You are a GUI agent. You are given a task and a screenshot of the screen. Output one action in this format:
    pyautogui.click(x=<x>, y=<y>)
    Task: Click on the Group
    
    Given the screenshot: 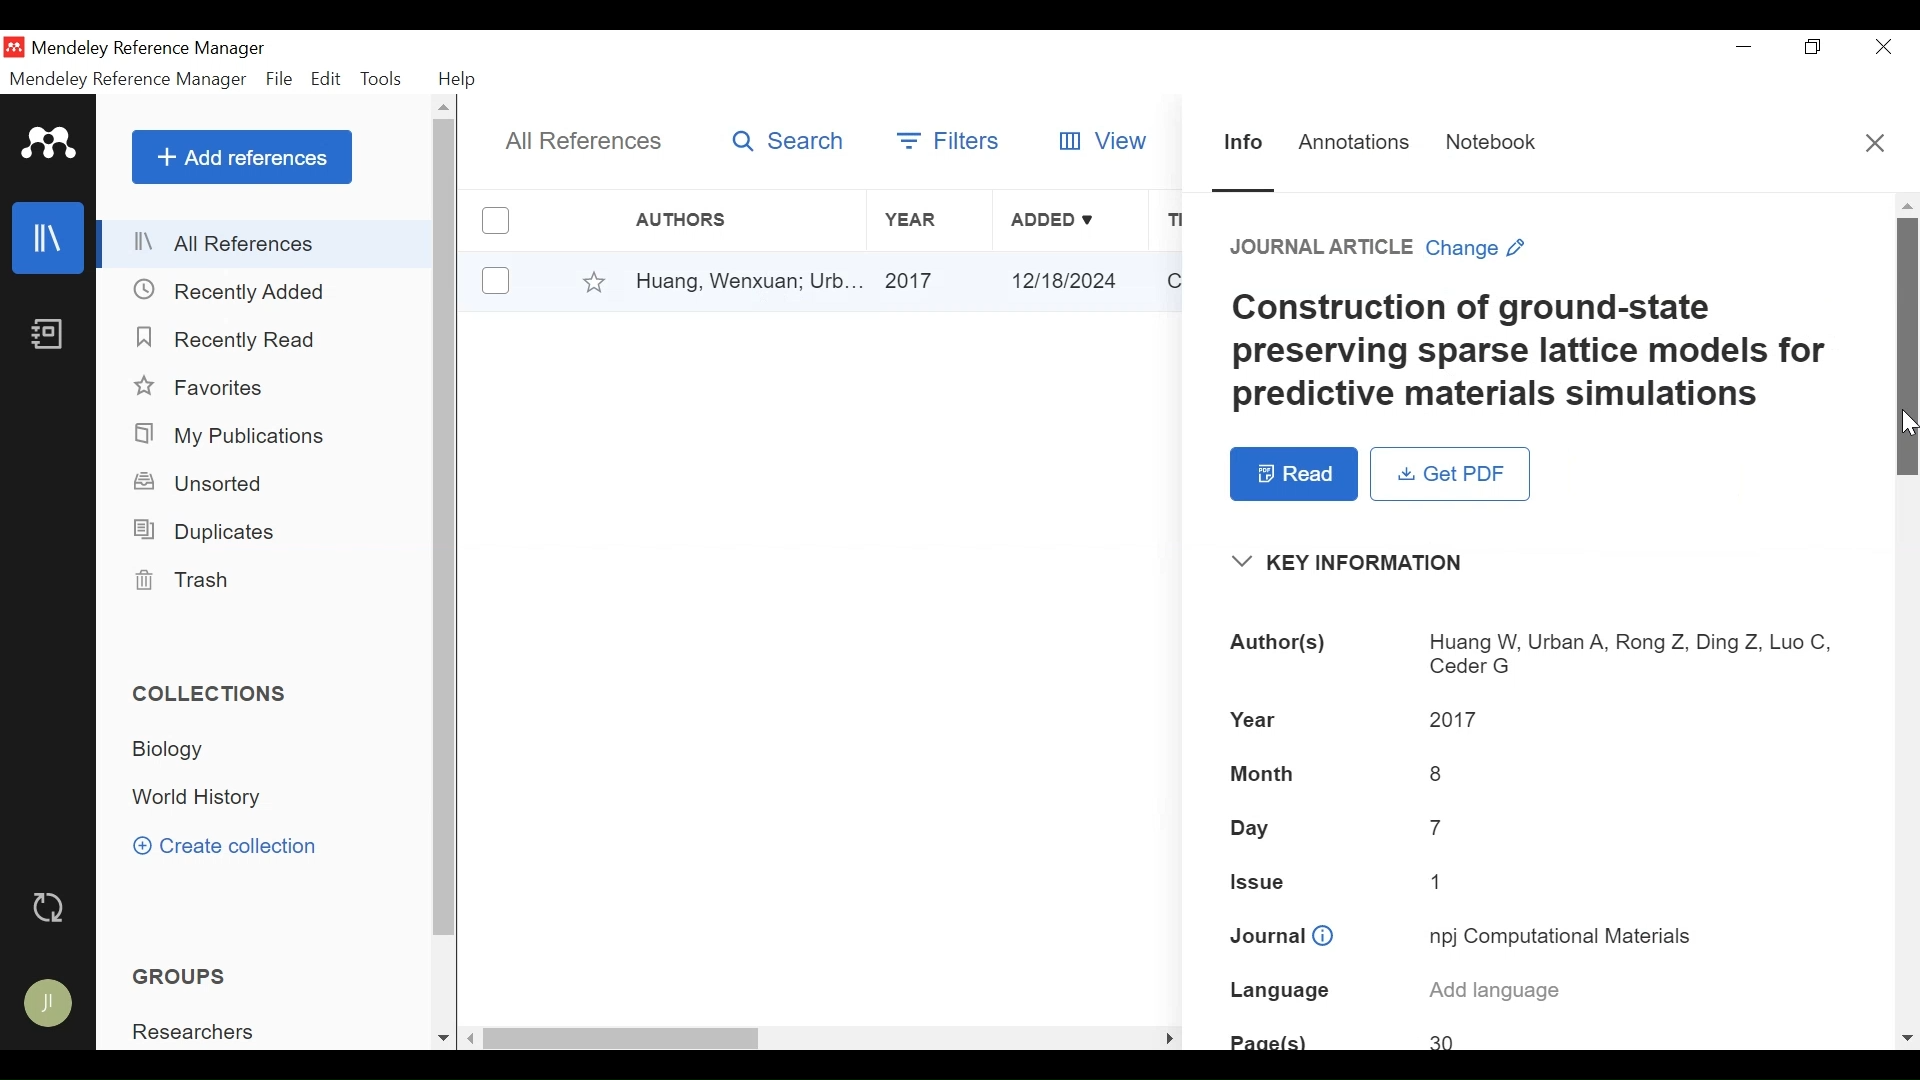 What is the action you would take?
    pyautogui.click(x=205, y=1032)
    